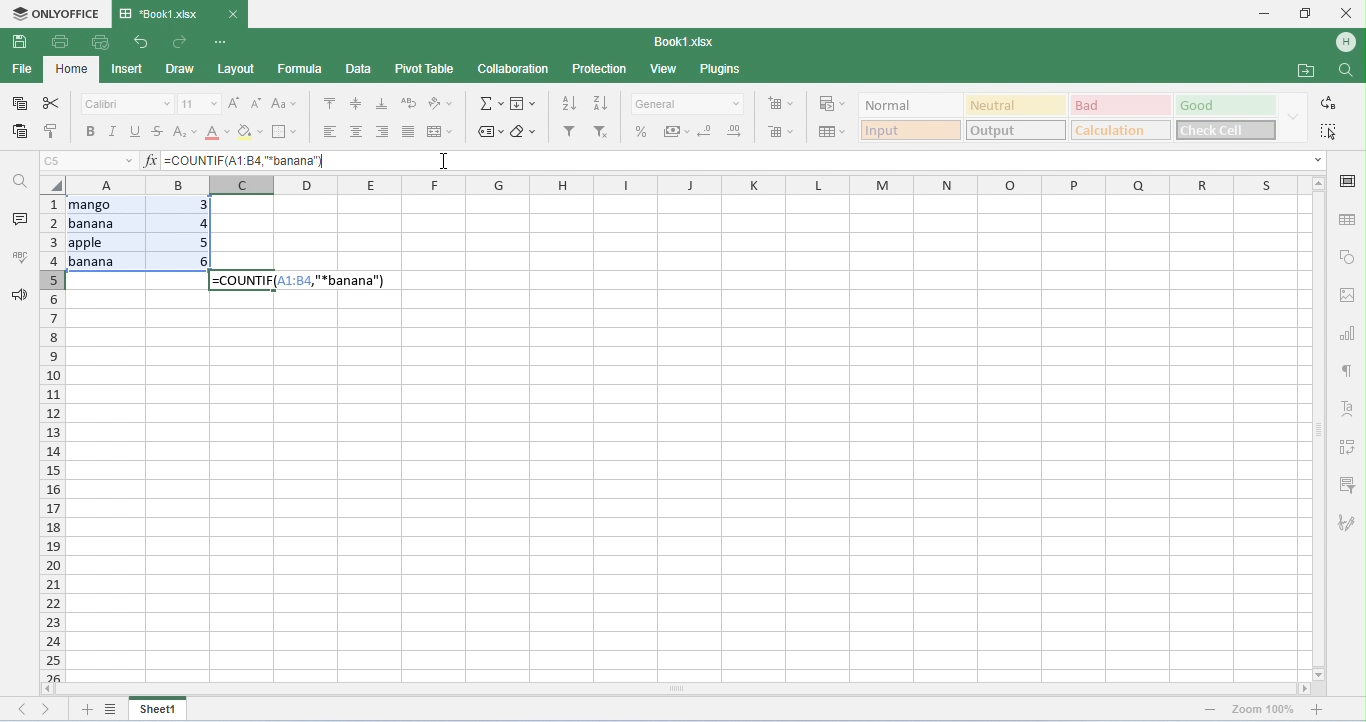  What do you see at coordinates (139, 42) in the screenshot?
I see `undo` at bounding box center [139, 42].